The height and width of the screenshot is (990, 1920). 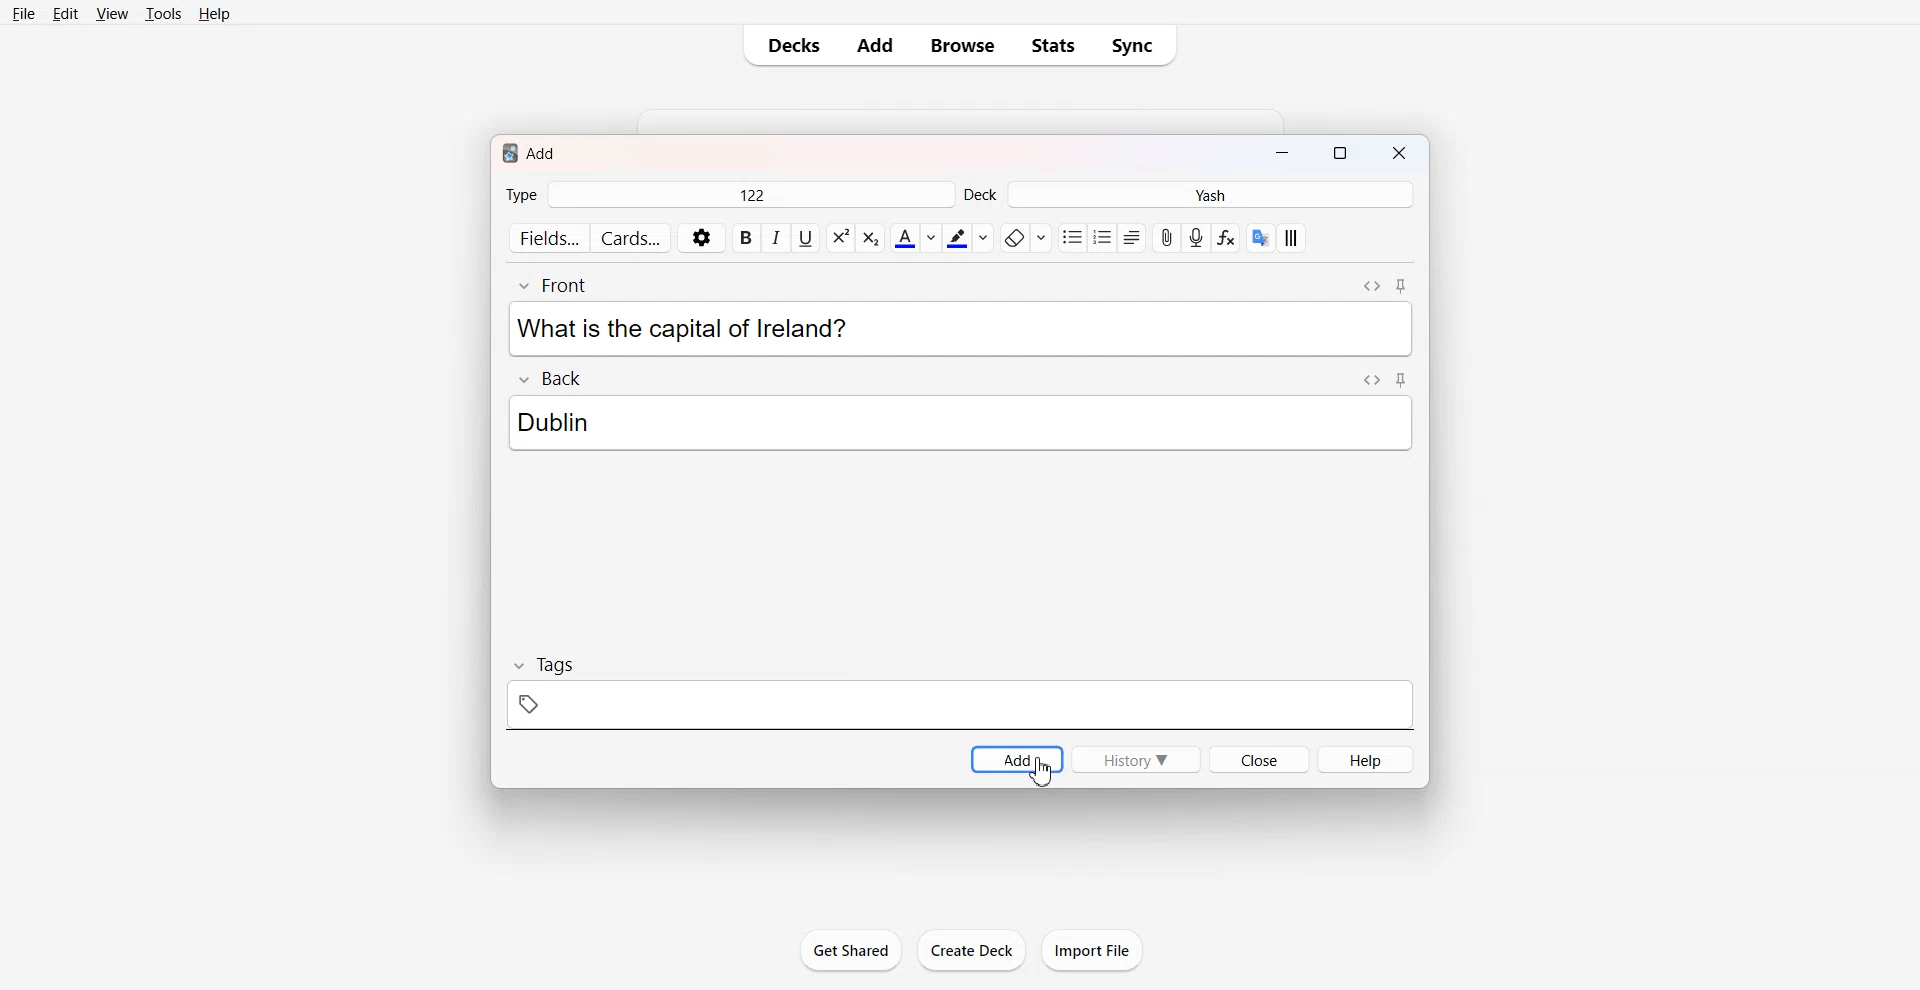 What do you see at coordinates (1016, 758) in the screenshot?
I see `Add` at bounding box center [1016, 758].